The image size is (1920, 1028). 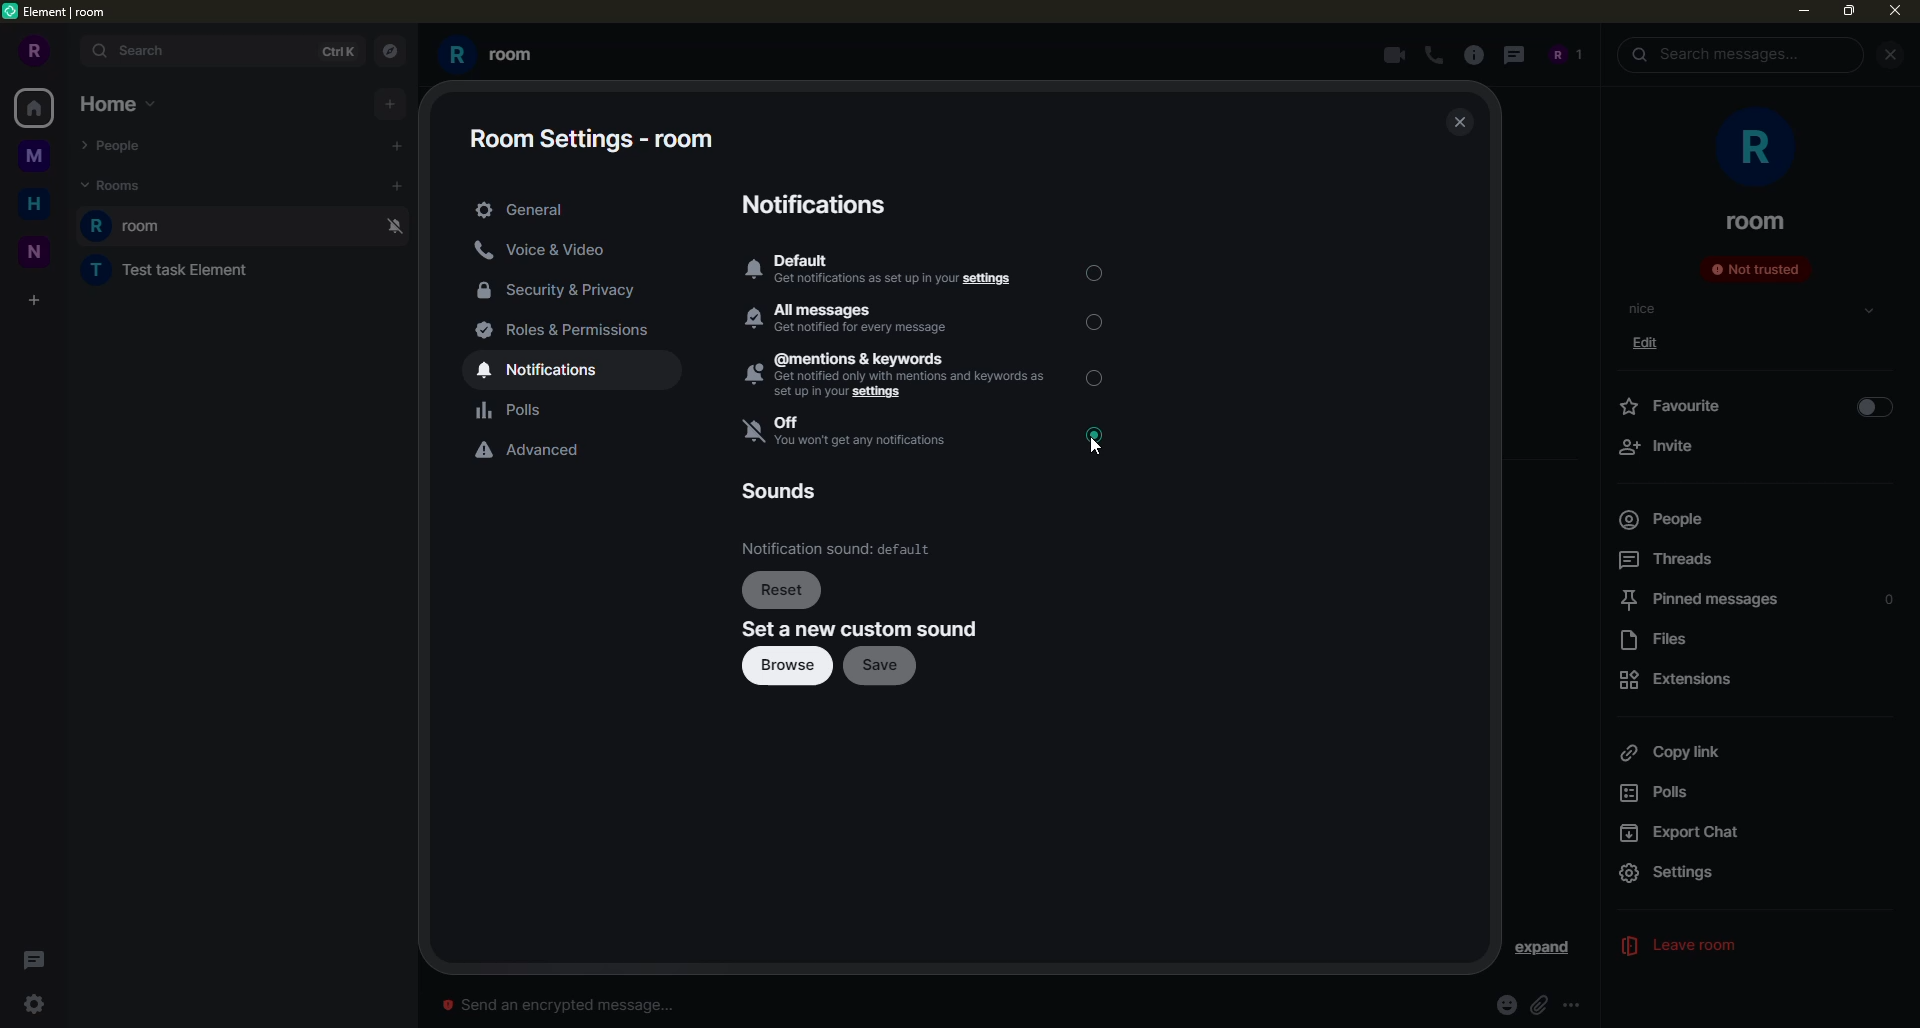 I want to click on navigation, so click(x=388, y=48).